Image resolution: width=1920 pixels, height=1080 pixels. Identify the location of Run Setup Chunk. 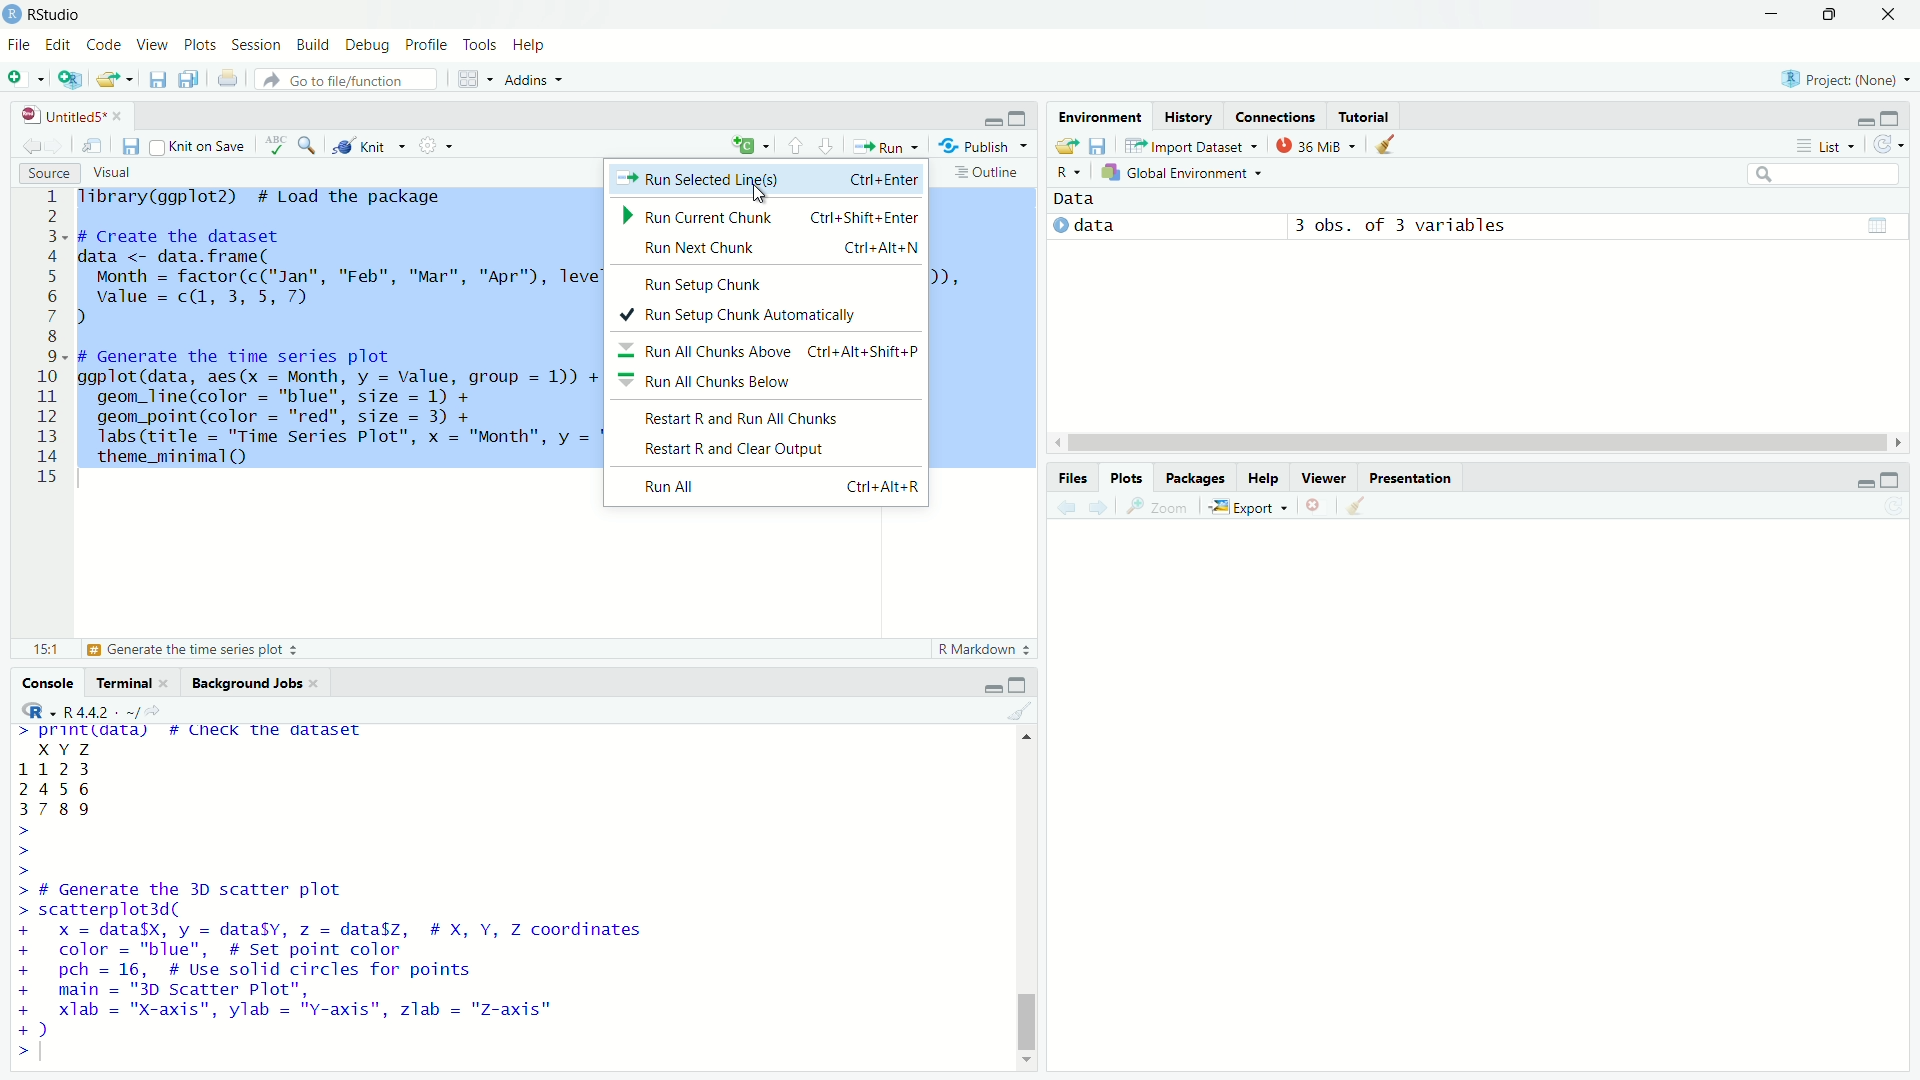
(765, 285).